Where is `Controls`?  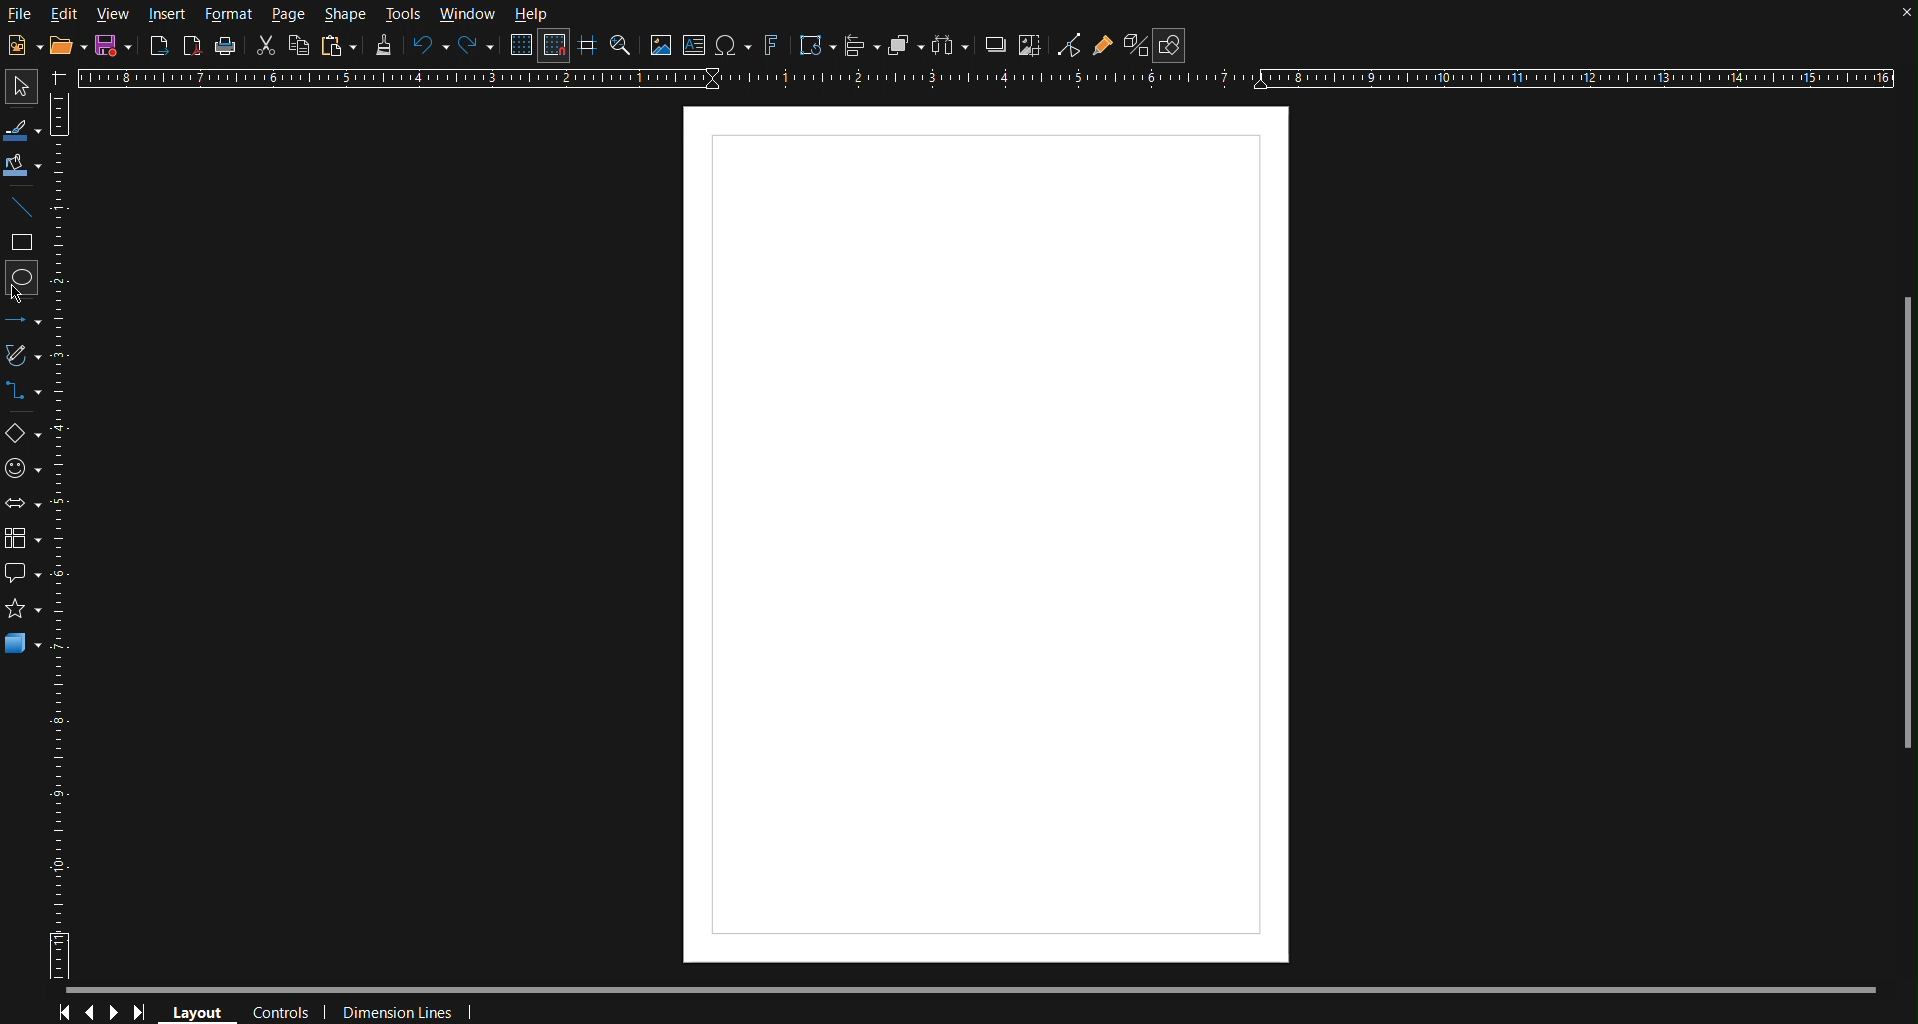
Controls is located at coordinates (104, 1010).